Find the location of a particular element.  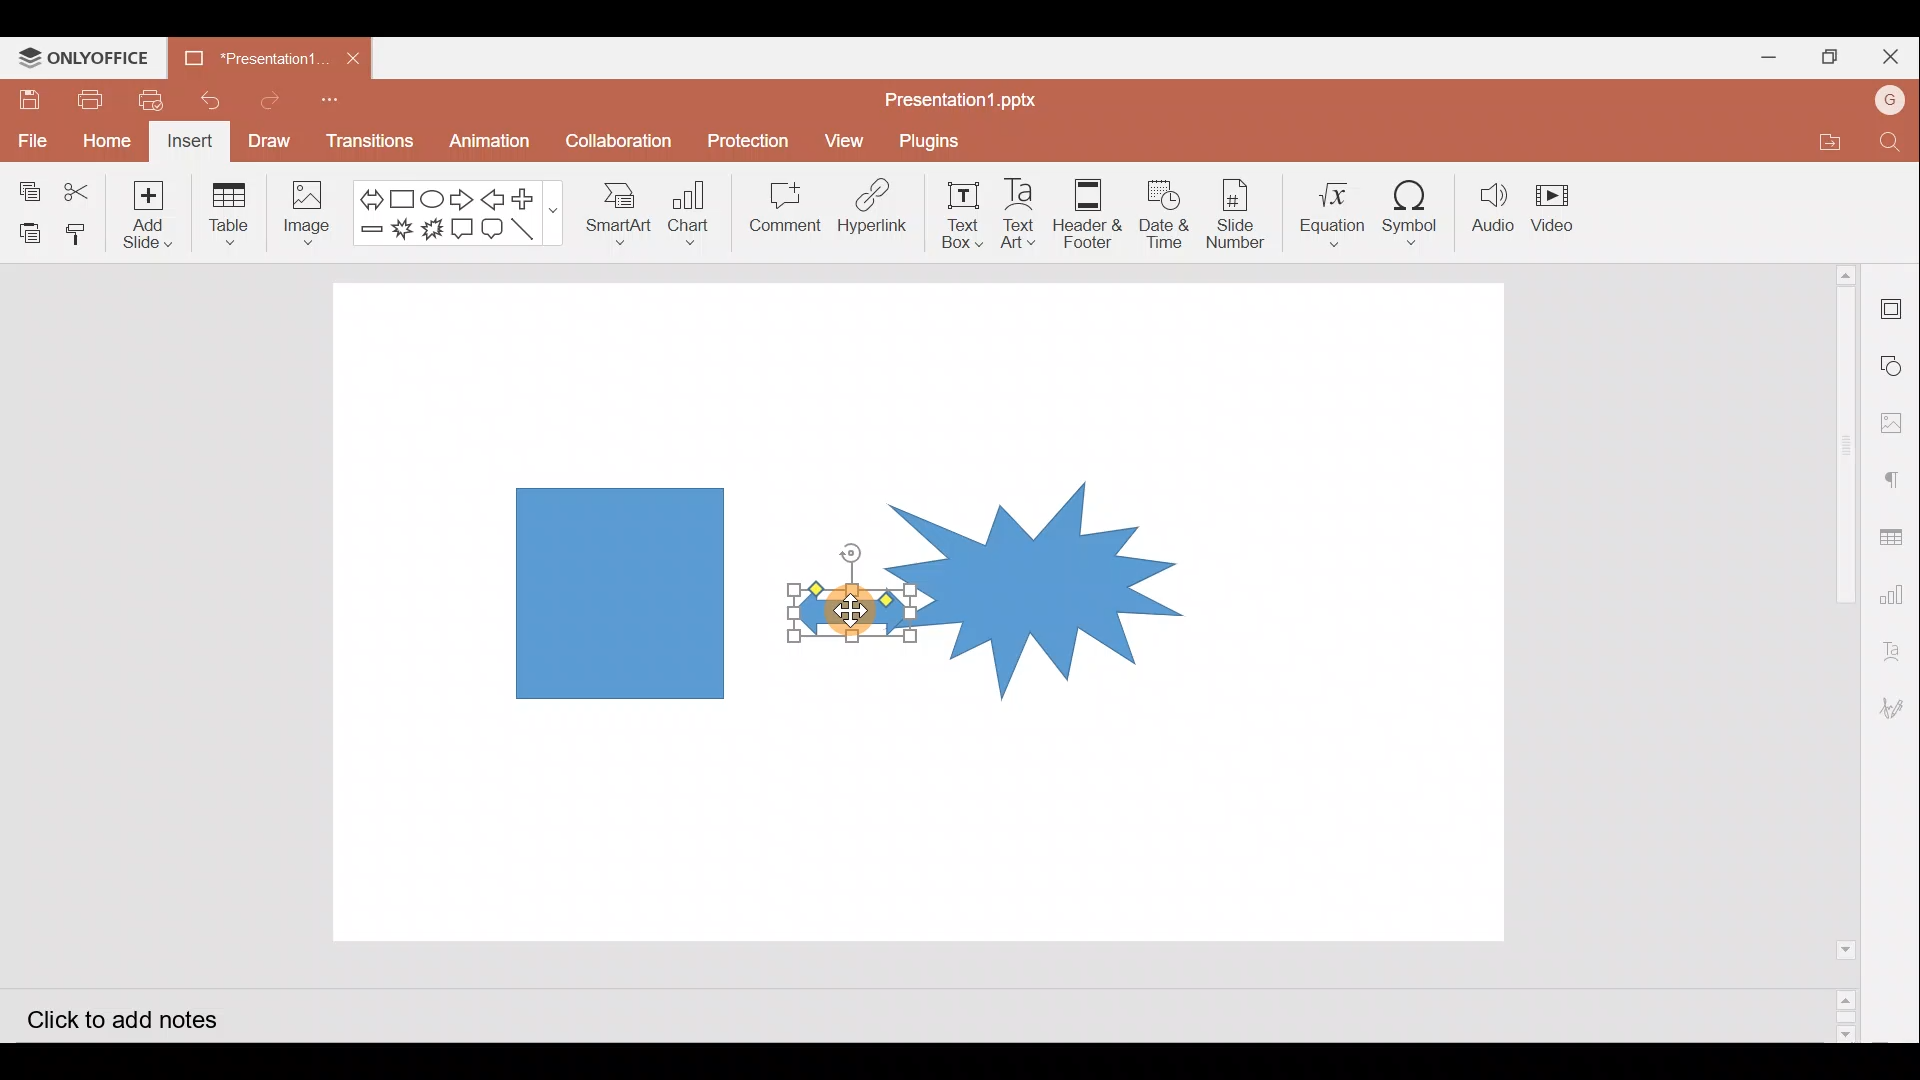

Presentation1.pptx is located at coordinates (956, 99).